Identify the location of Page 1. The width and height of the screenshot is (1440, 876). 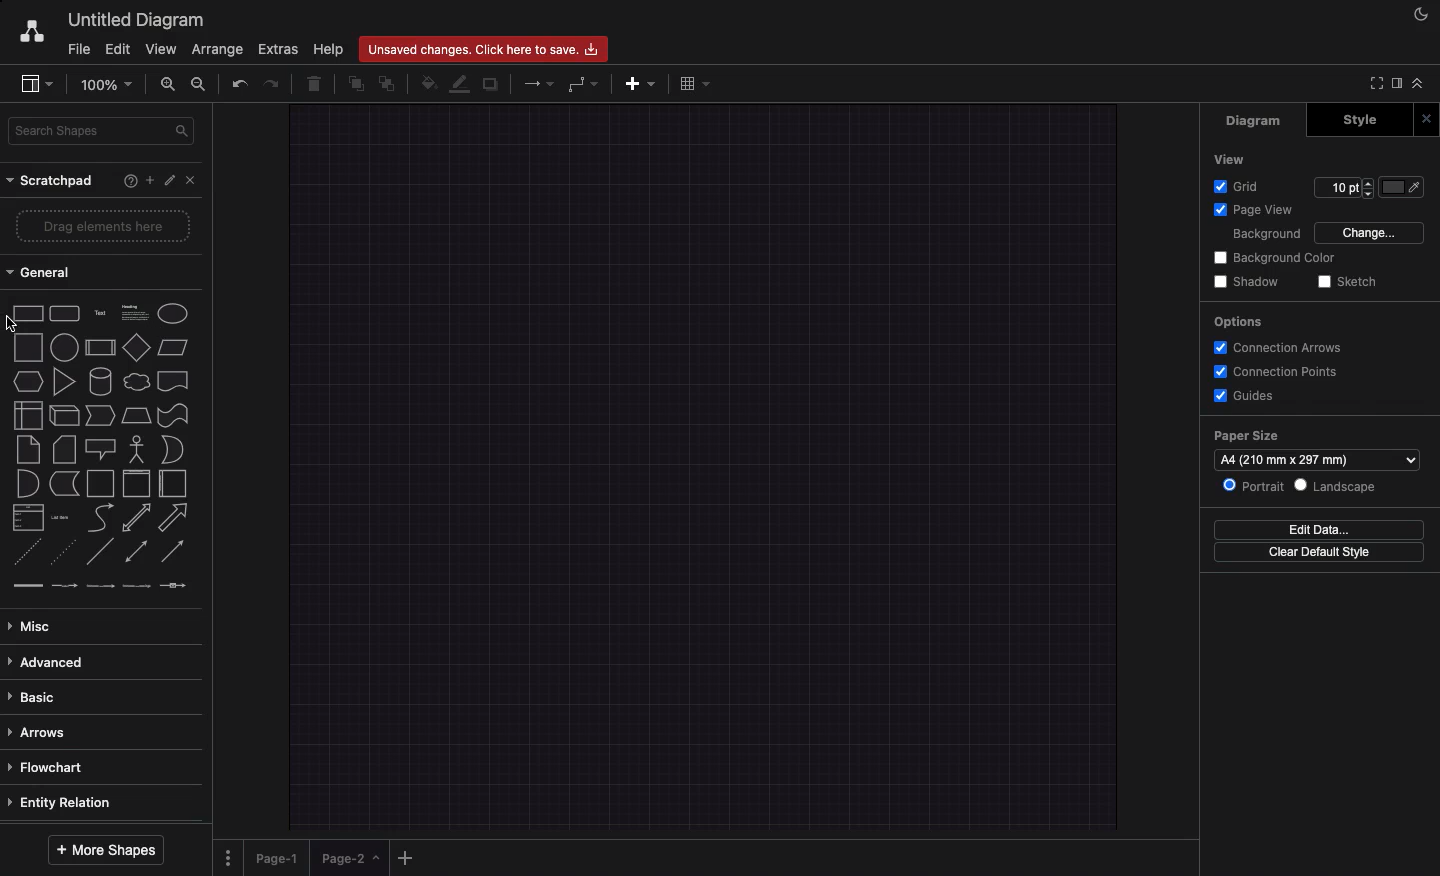
(280, 854).